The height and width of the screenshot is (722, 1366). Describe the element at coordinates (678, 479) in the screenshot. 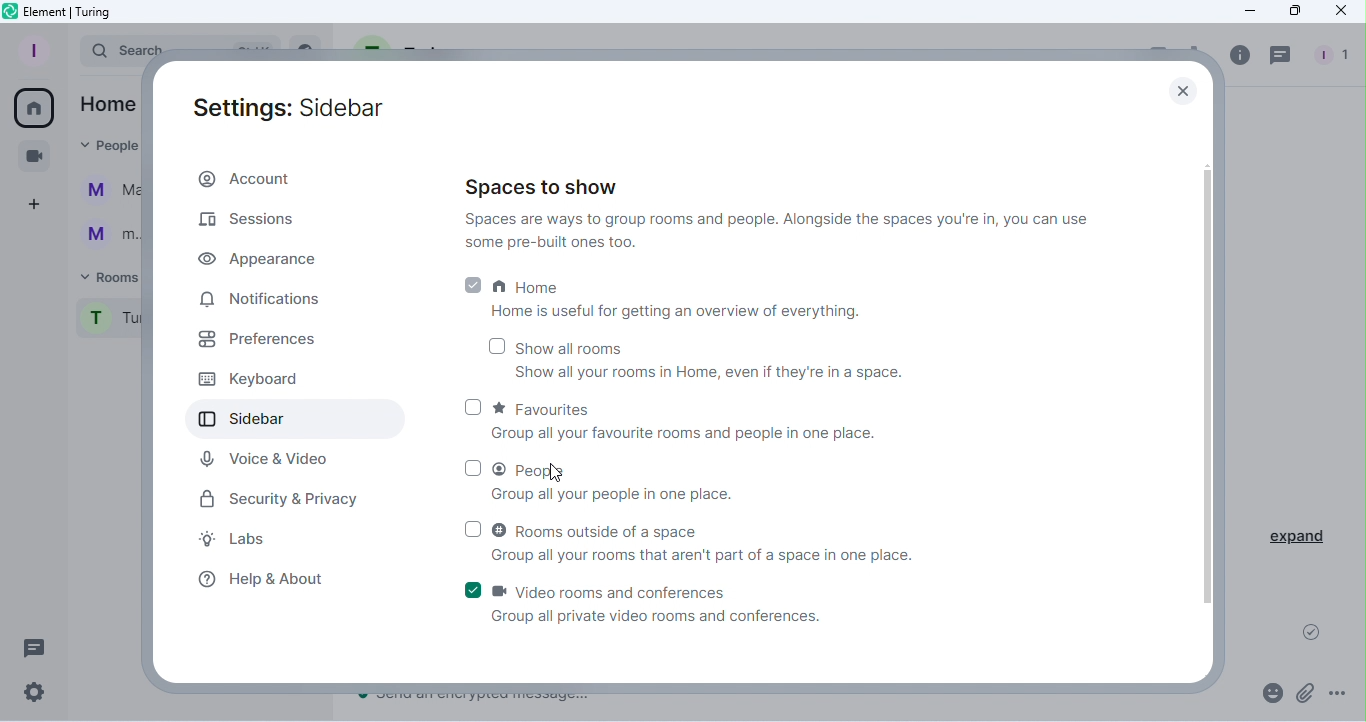

I see `People` at that location.